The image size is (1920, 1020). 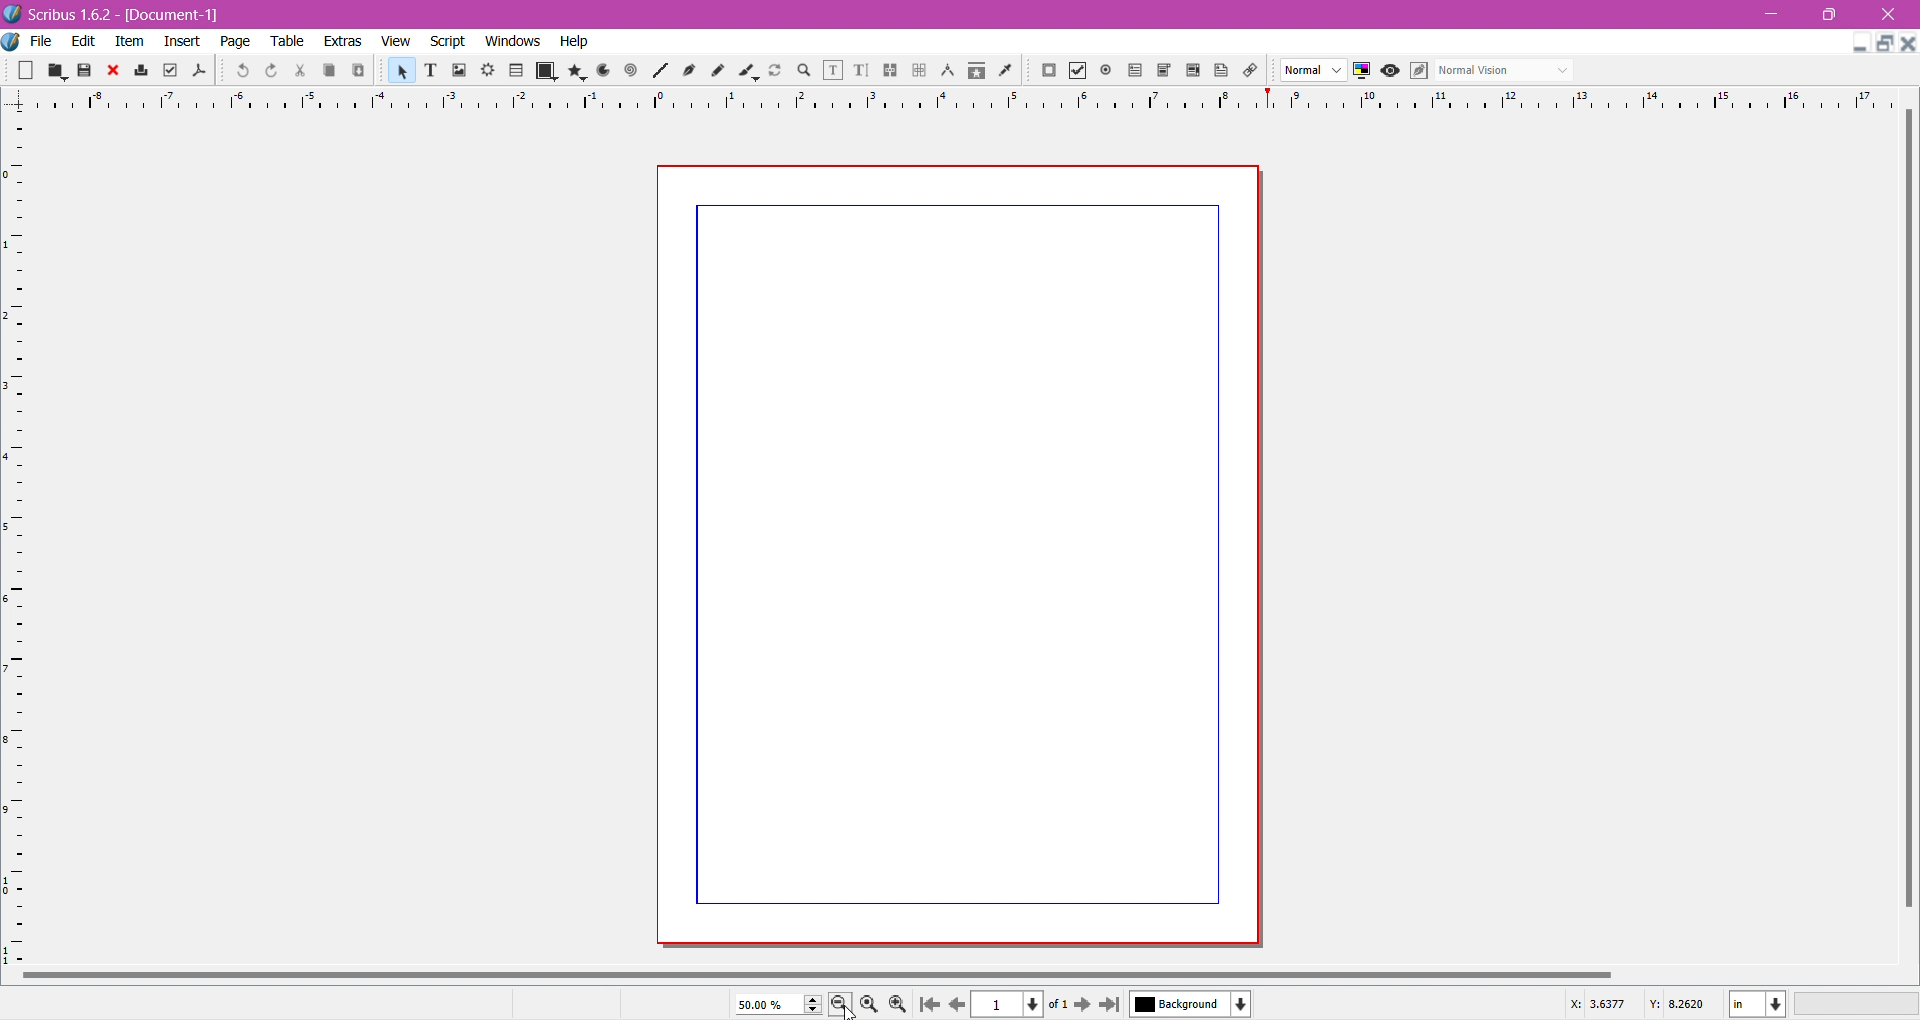 I want to click on Shape, so click(x=545, y=73).